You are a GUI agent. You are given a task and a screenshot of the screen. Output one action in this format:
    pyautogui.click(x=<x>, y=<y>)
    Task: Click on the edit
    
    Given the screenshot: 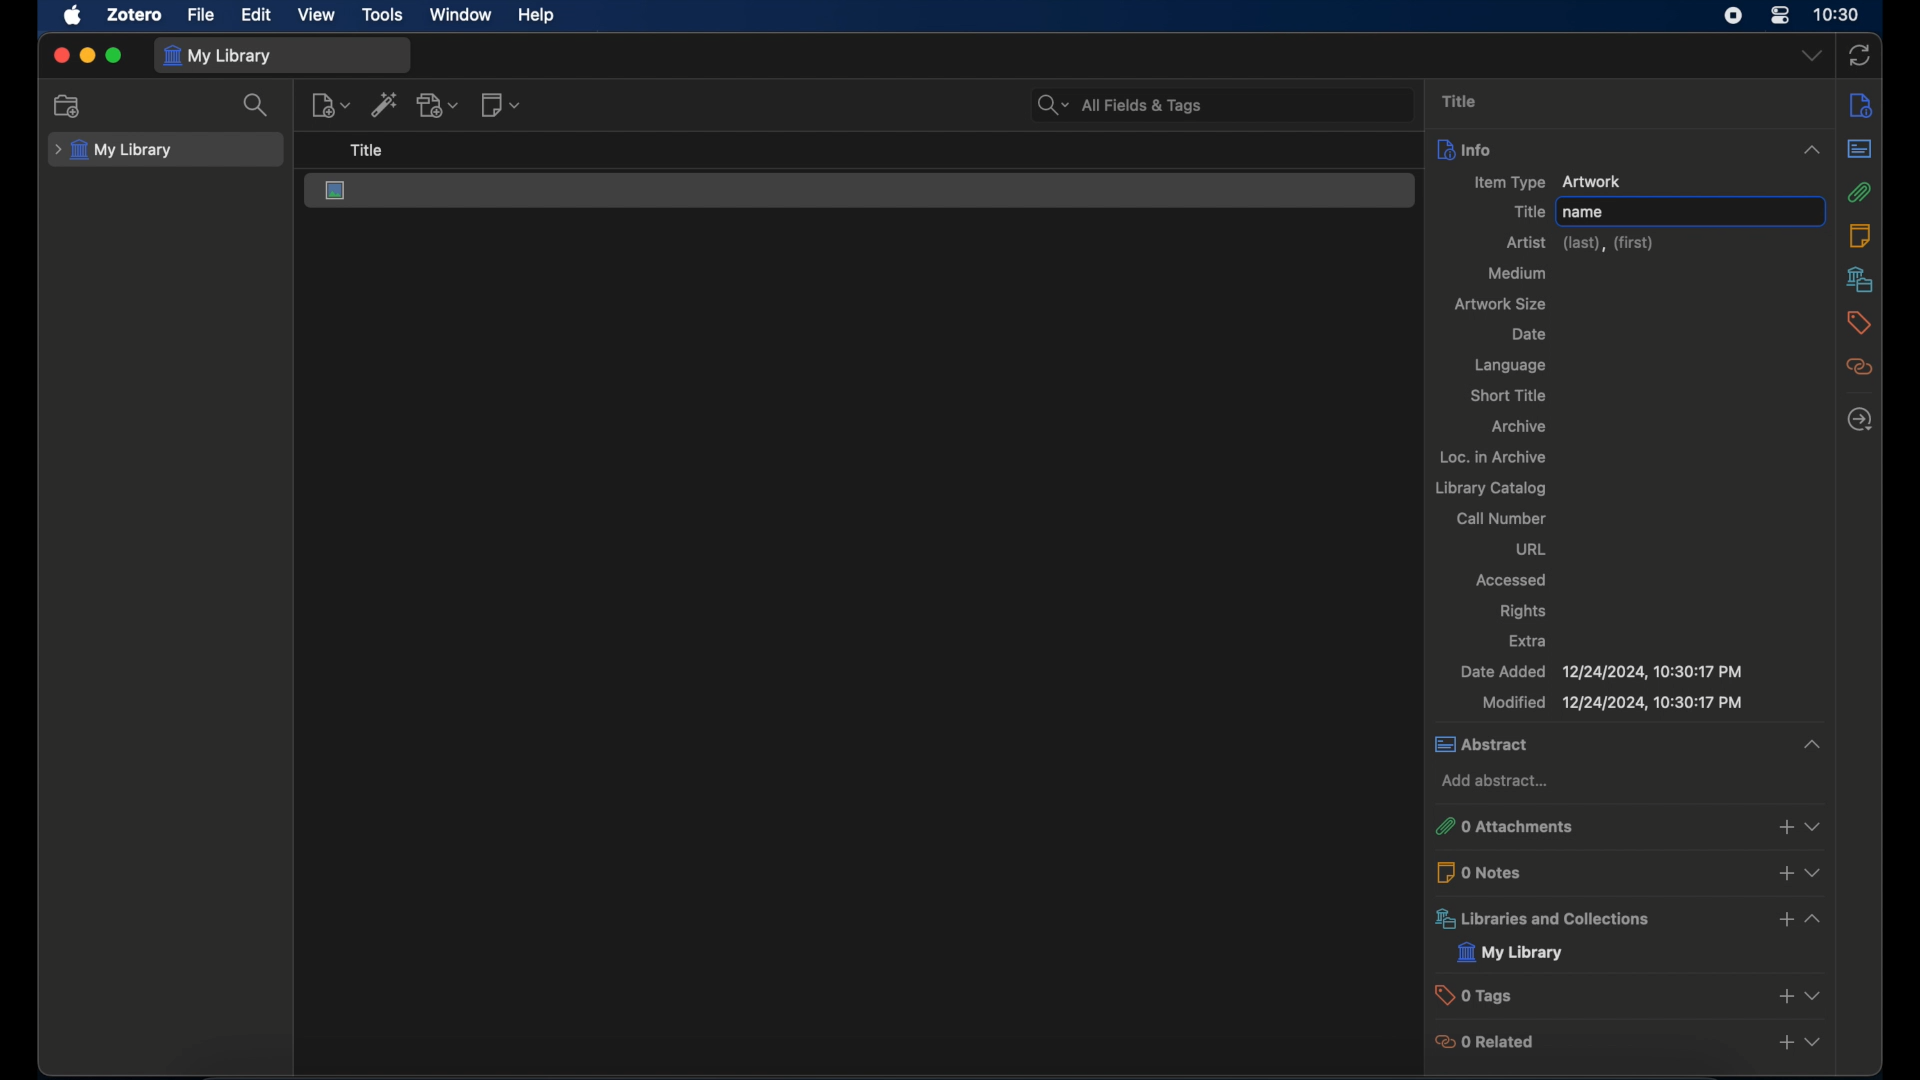 What is the action you would take?
    pyautogui.click(x=259, y=14)
    